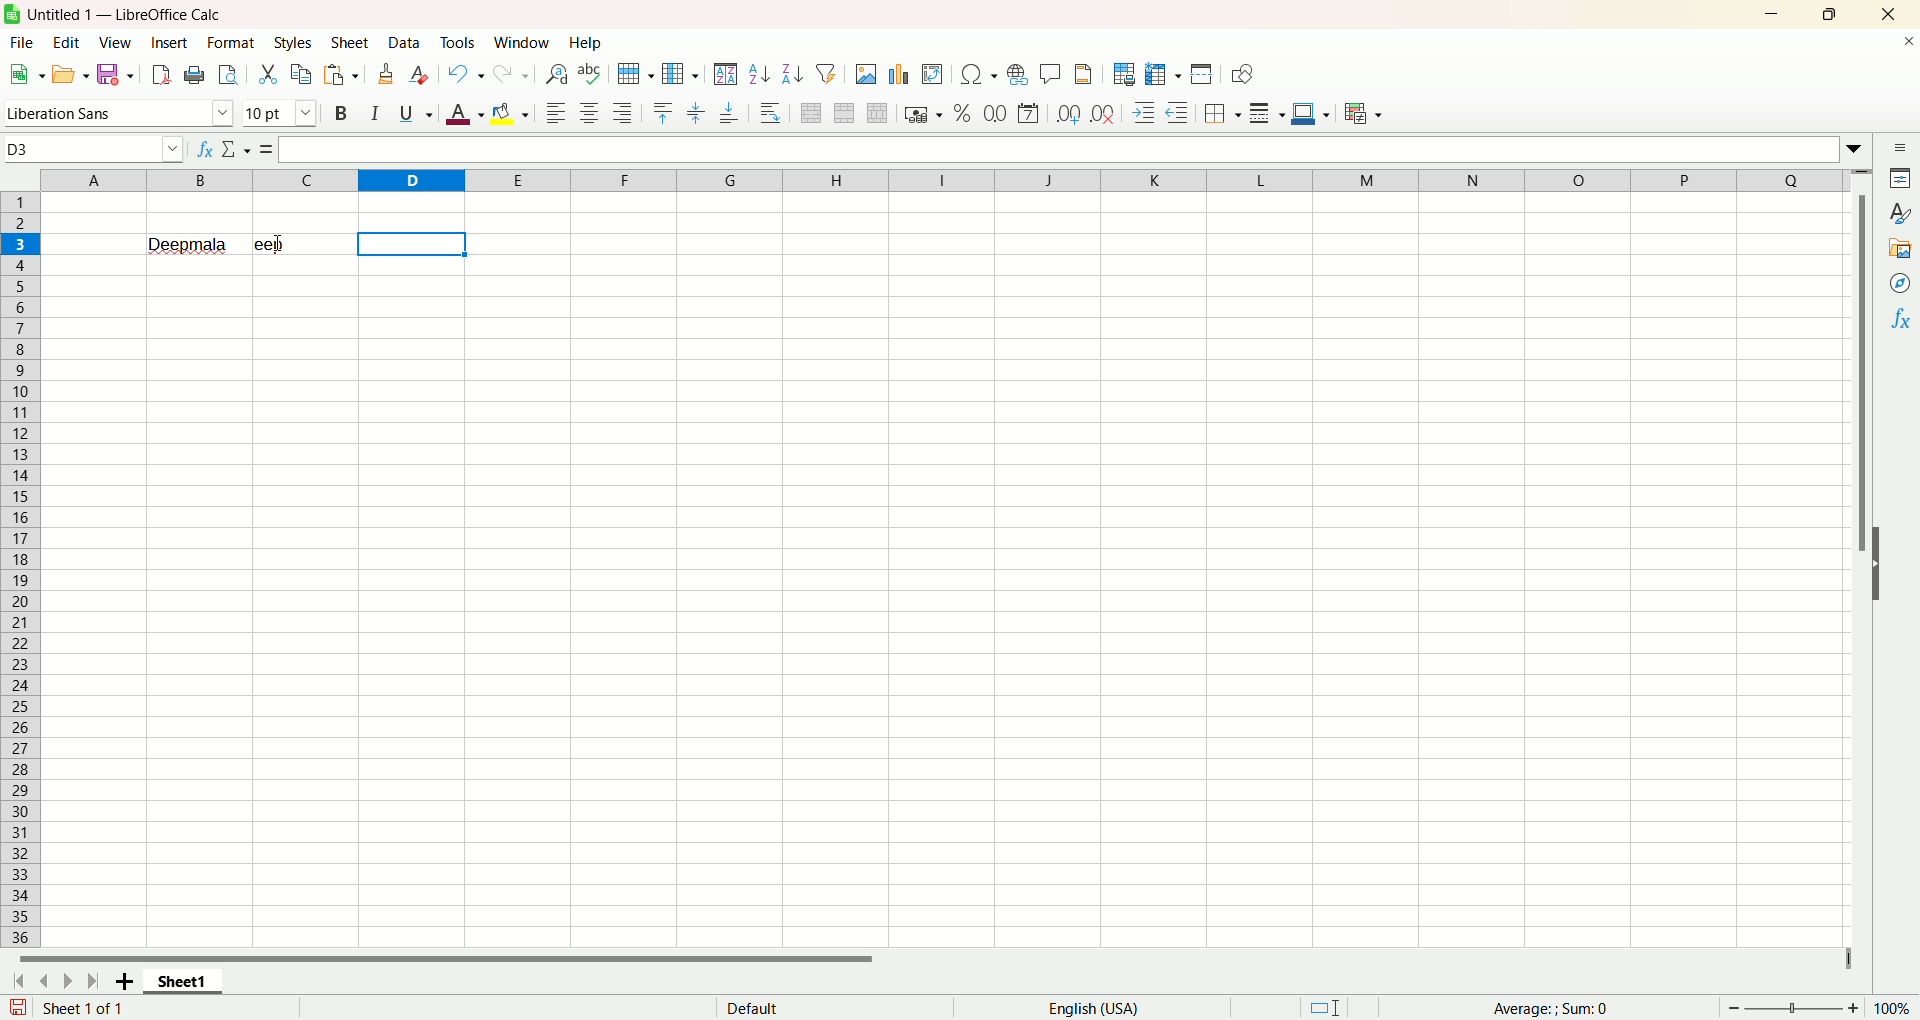 The height and width of the screenshot is (1020, 1920). I want to click on select function, so click(237, 149).